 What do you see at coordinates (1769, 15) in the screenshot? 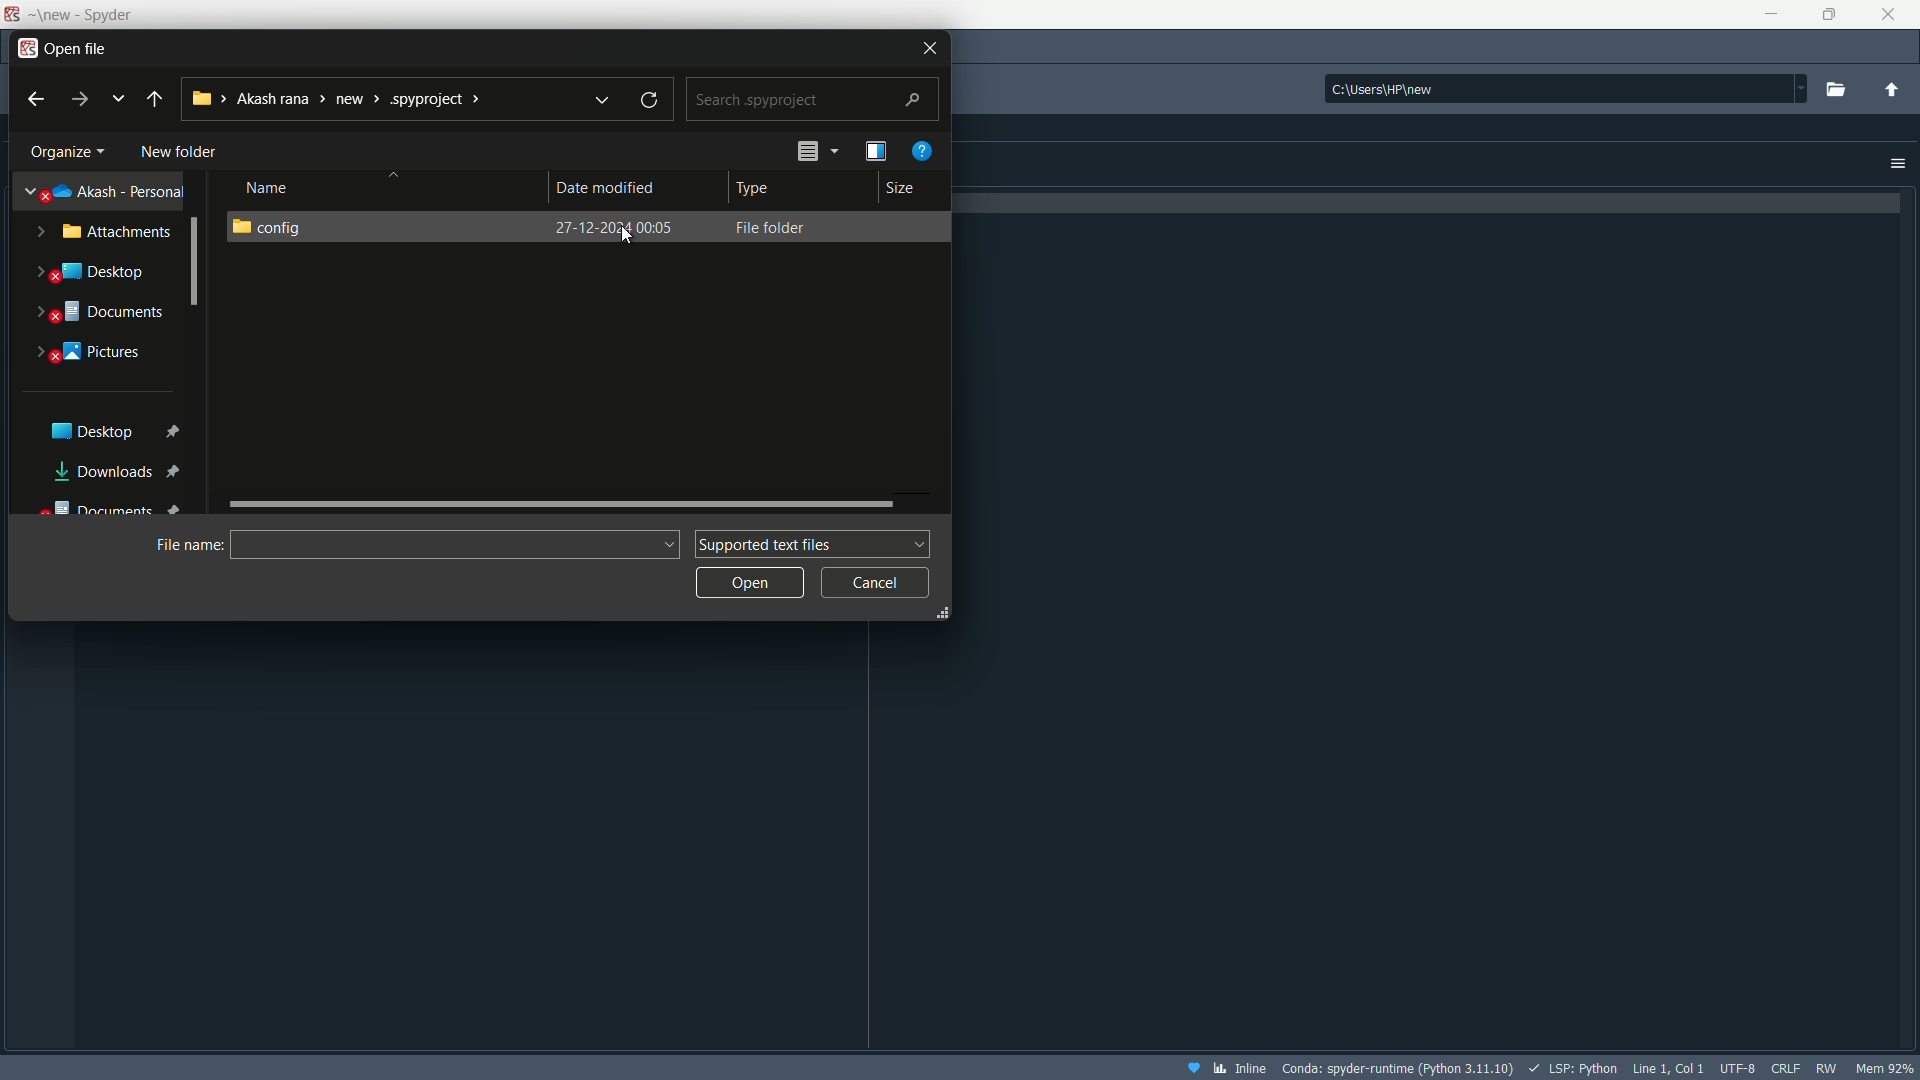
I see `minimize` at bounding box center [1769, 15].